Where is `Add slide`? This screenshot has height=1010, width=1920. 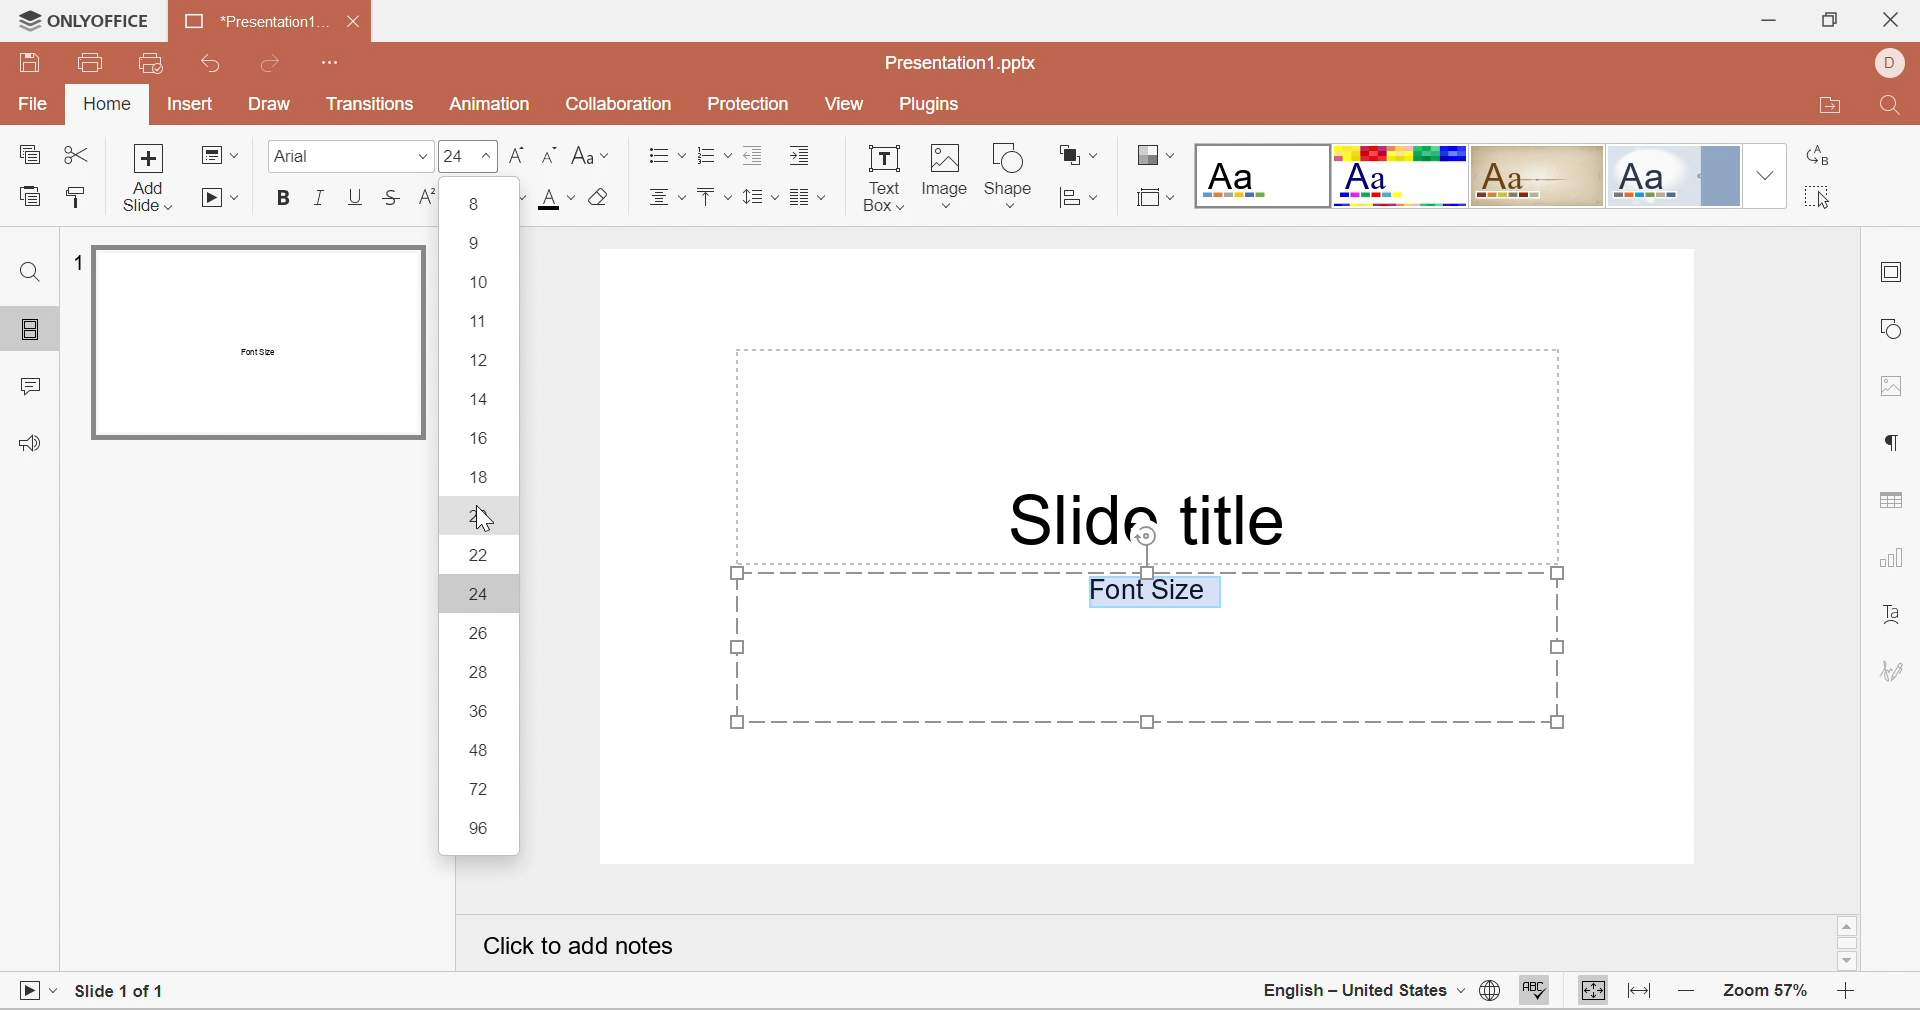 Add slide is located at coordinates (151, 180).